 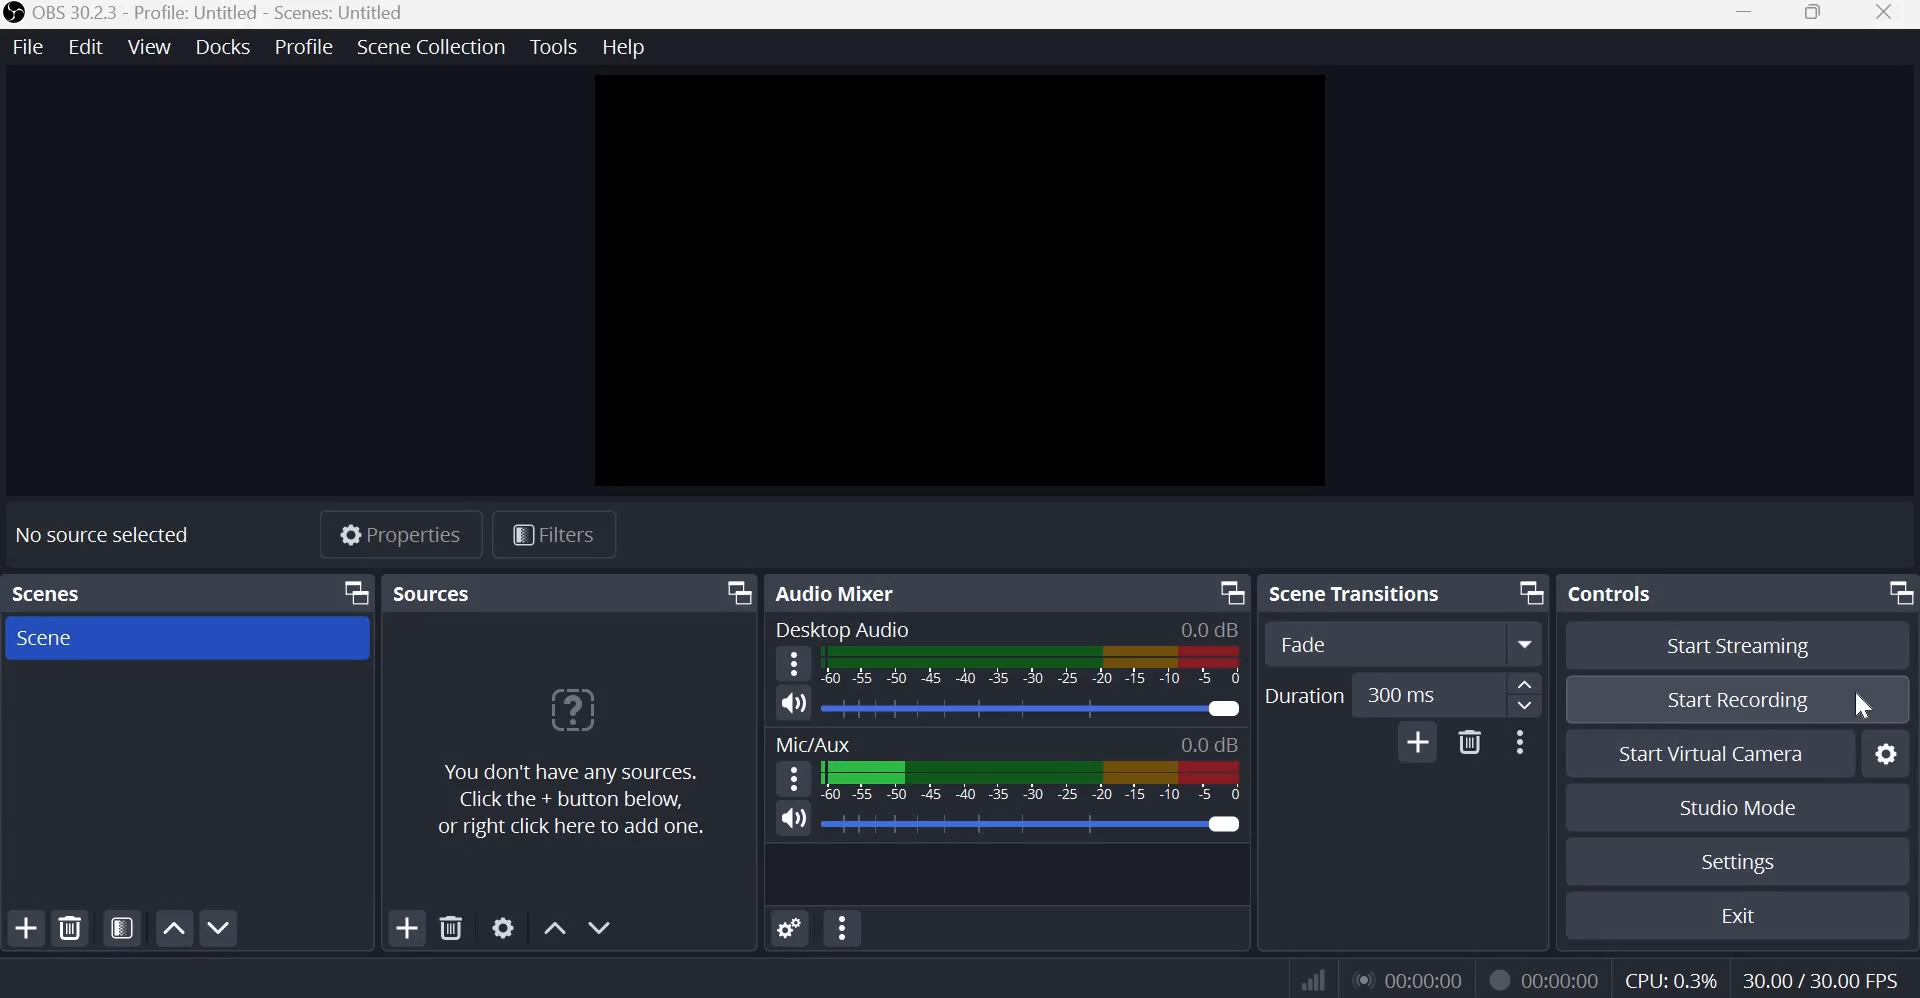 I want to click on Dock Options icon, so click(x=1233, y=593).